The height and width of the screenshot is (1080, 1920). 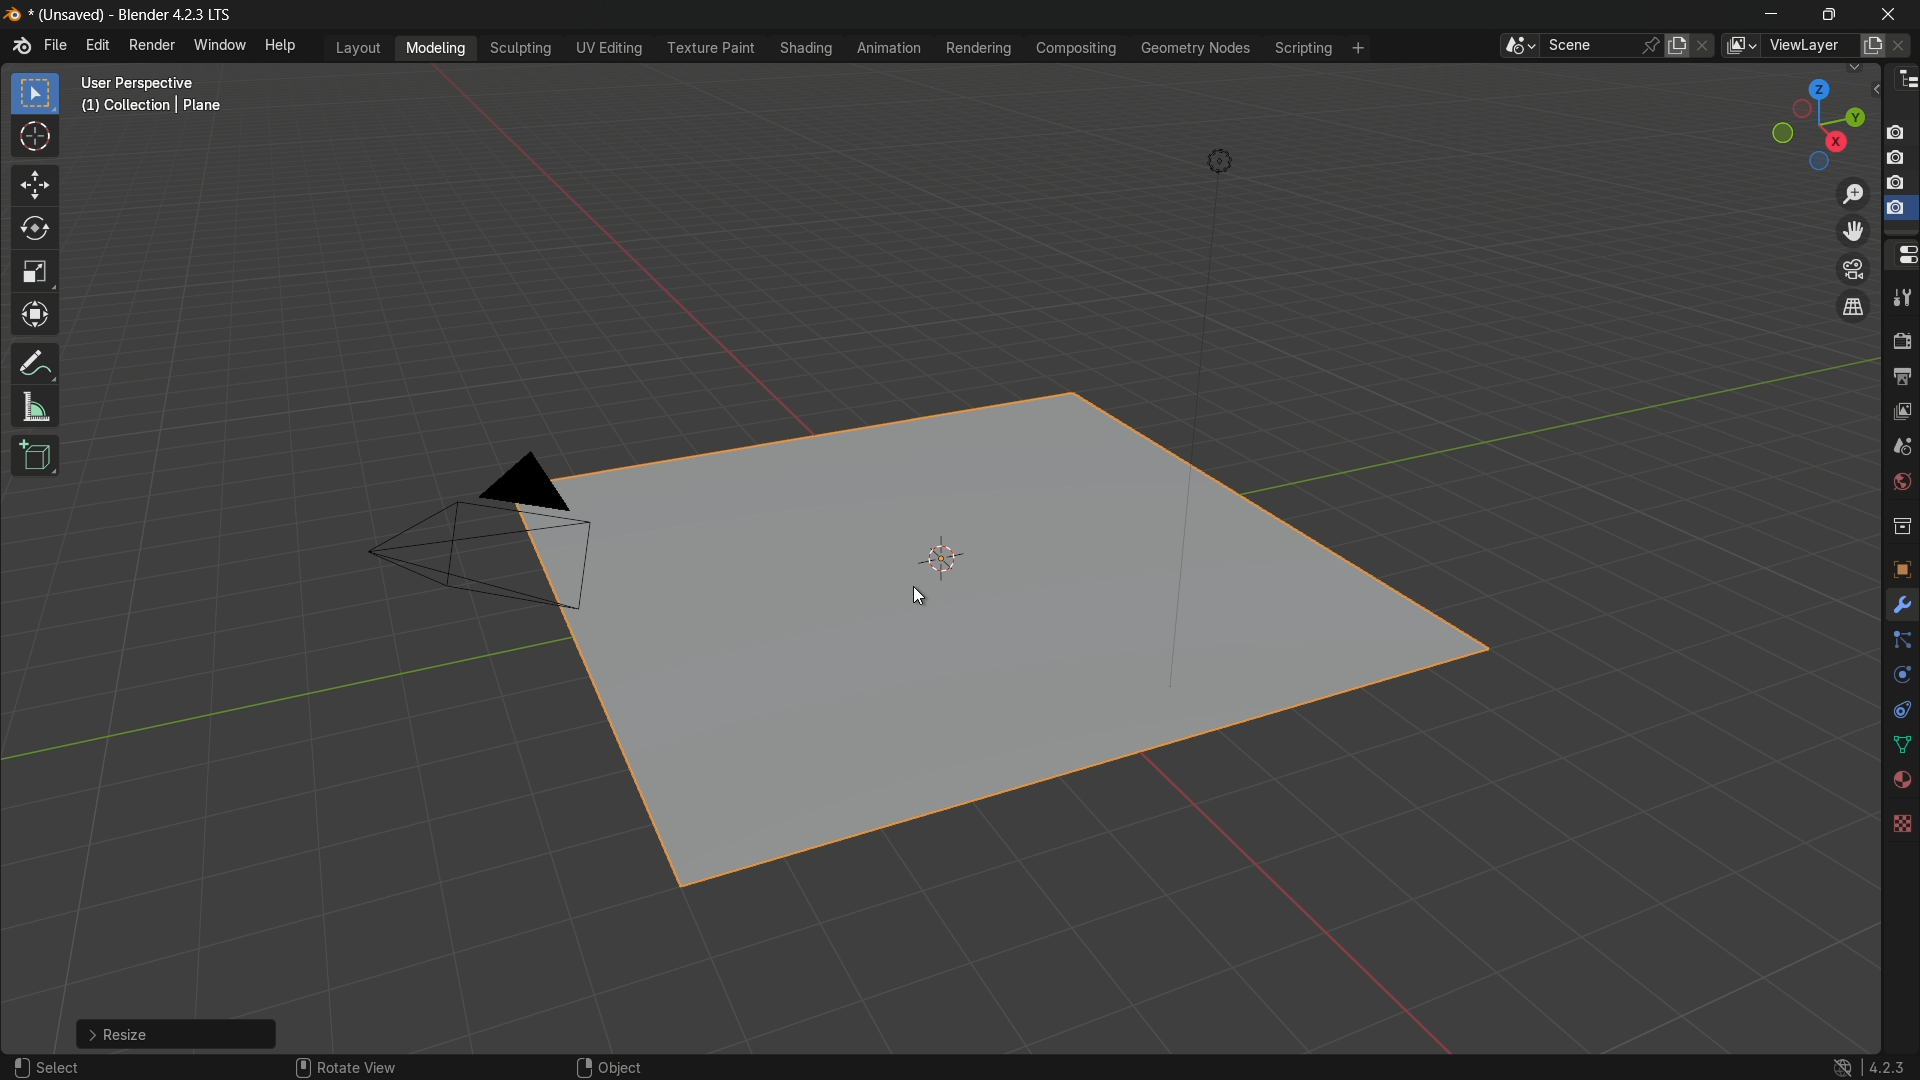 What do you see at coordinates (36, 93) in the screenshot?
I see `select box` at bounding box center [36, 93].